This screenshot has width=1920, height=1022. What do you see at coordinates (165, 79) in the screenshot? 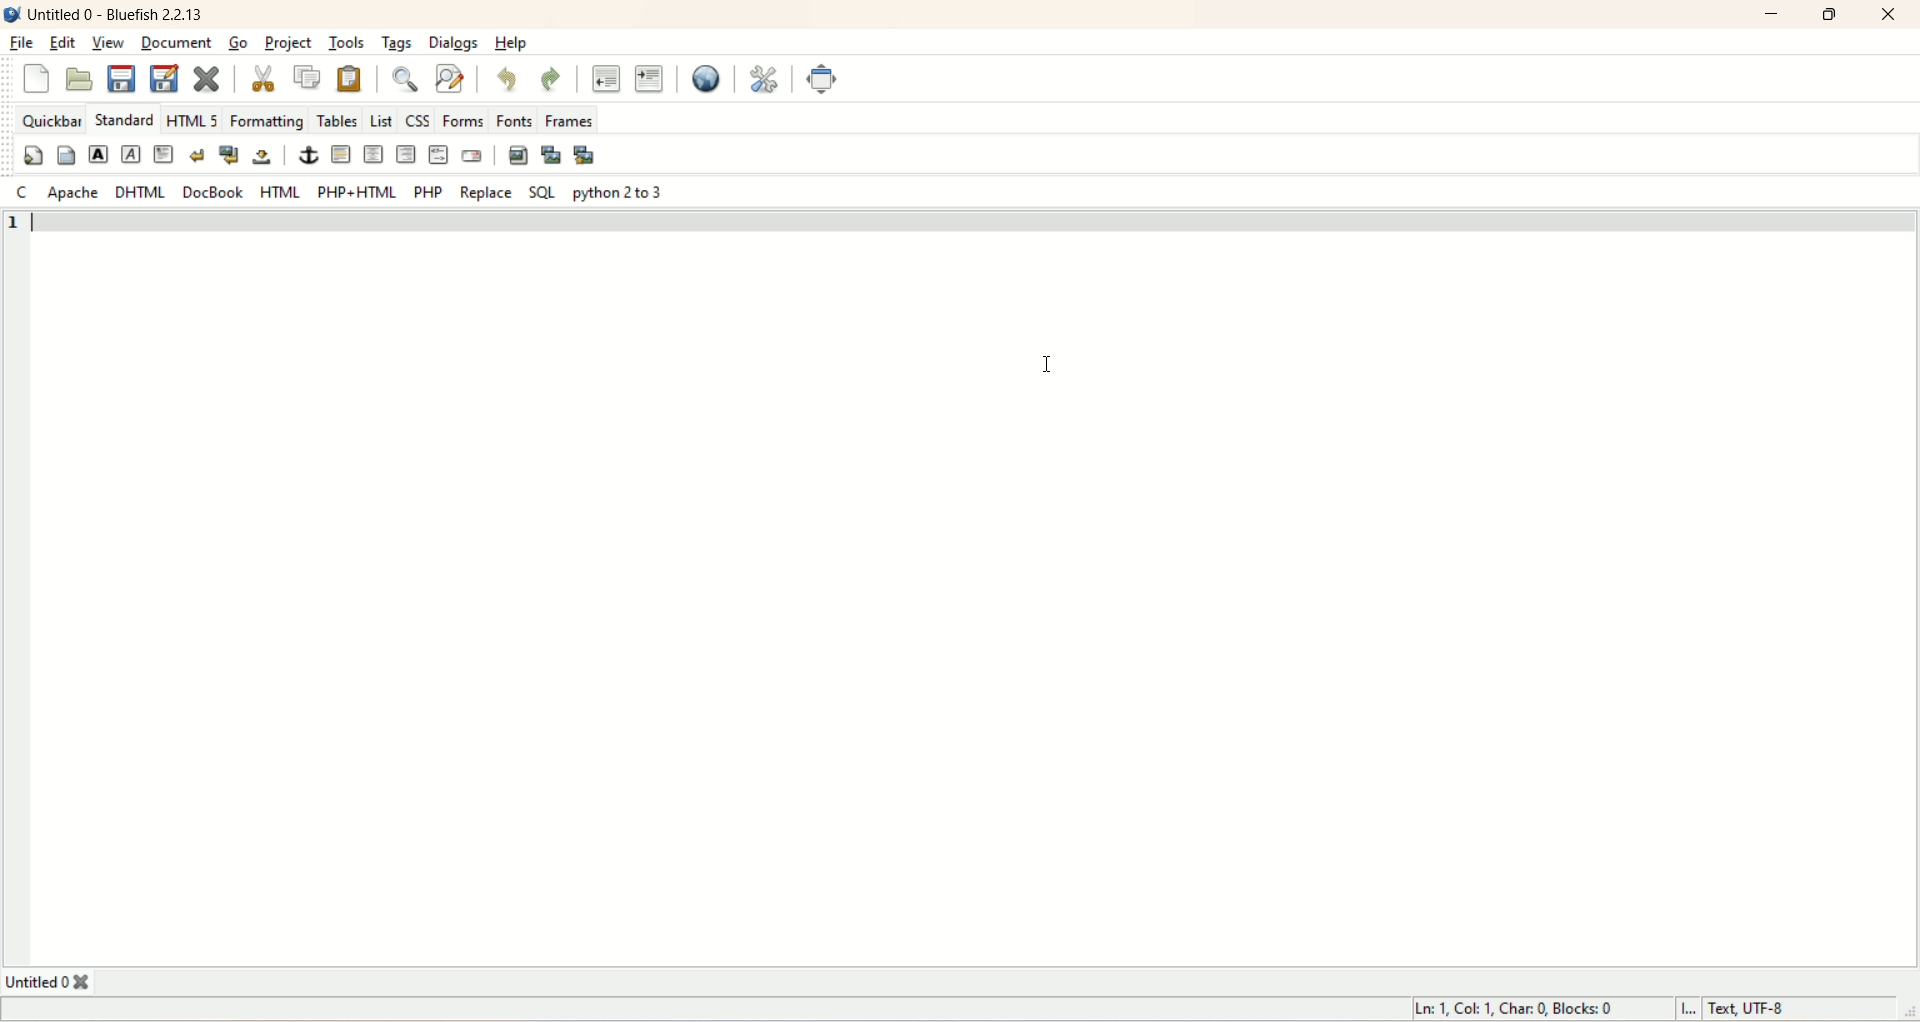
I see `save file as` at bounding box center [165, 79].